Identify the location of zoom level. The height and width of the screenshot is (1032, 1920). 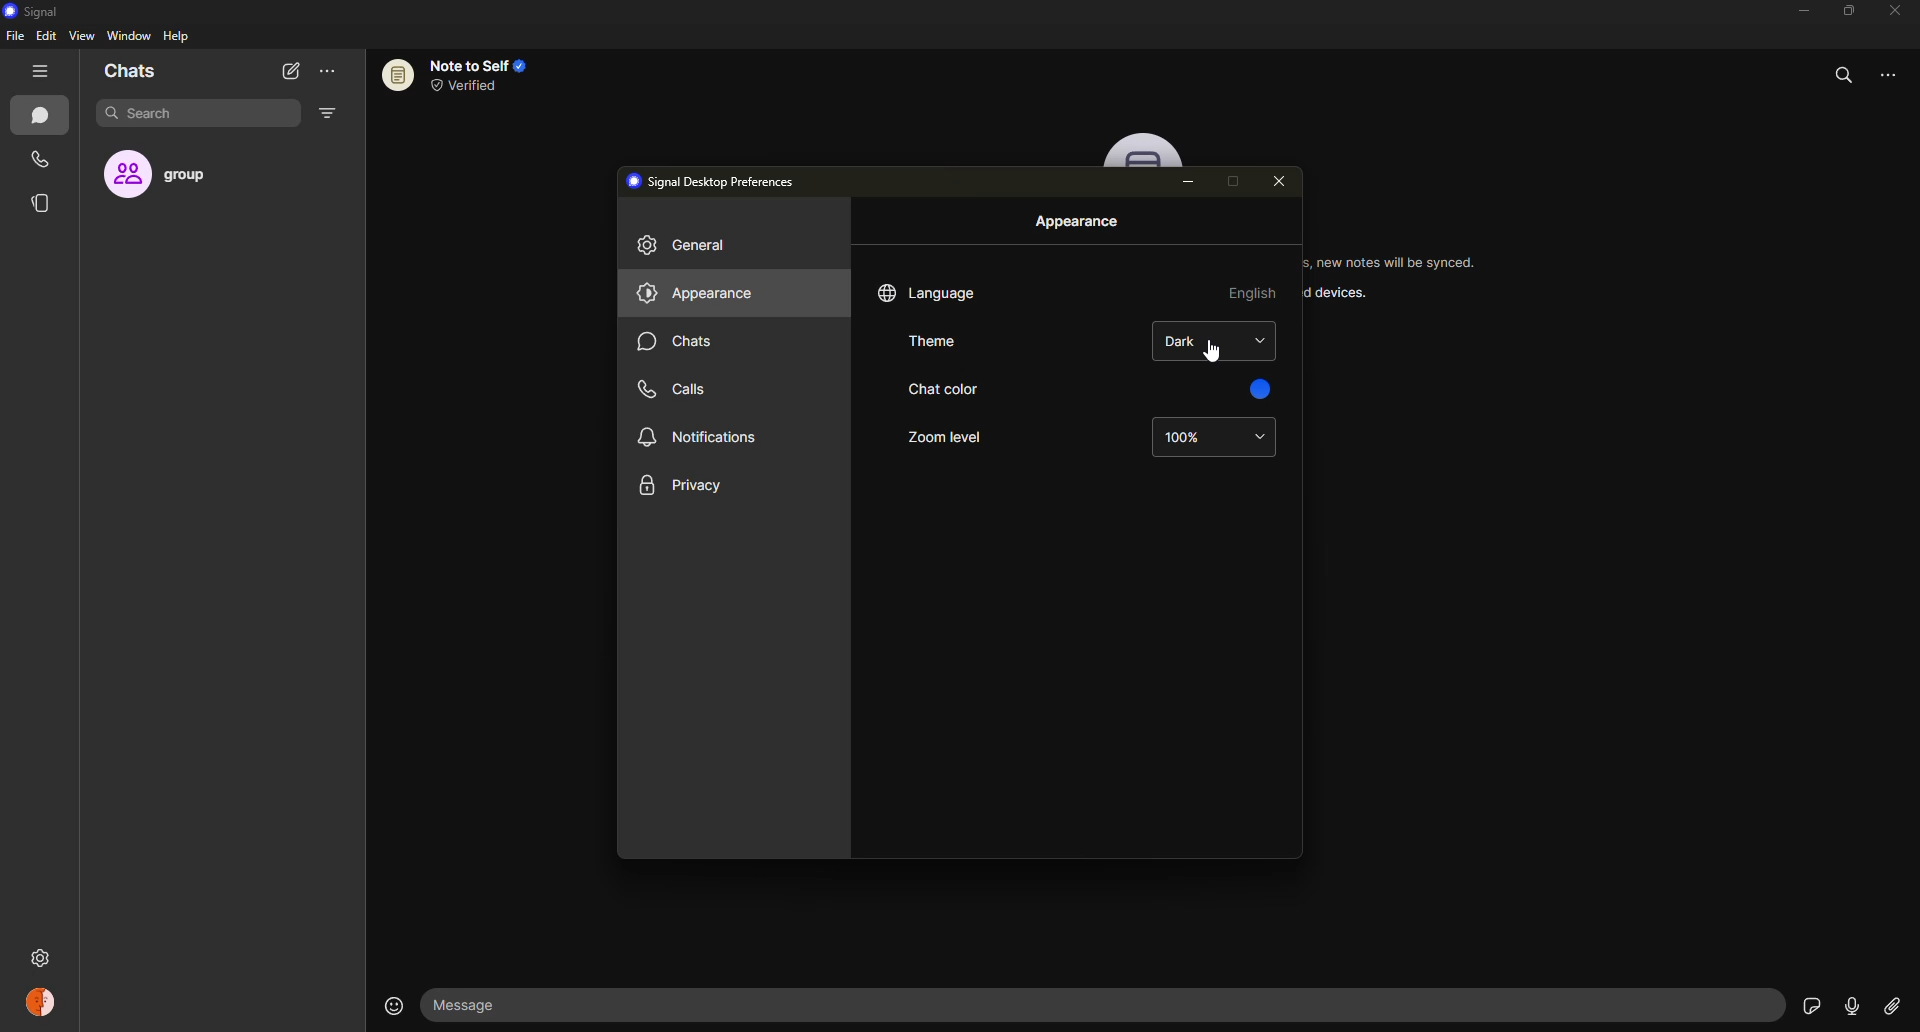
(943, 436).